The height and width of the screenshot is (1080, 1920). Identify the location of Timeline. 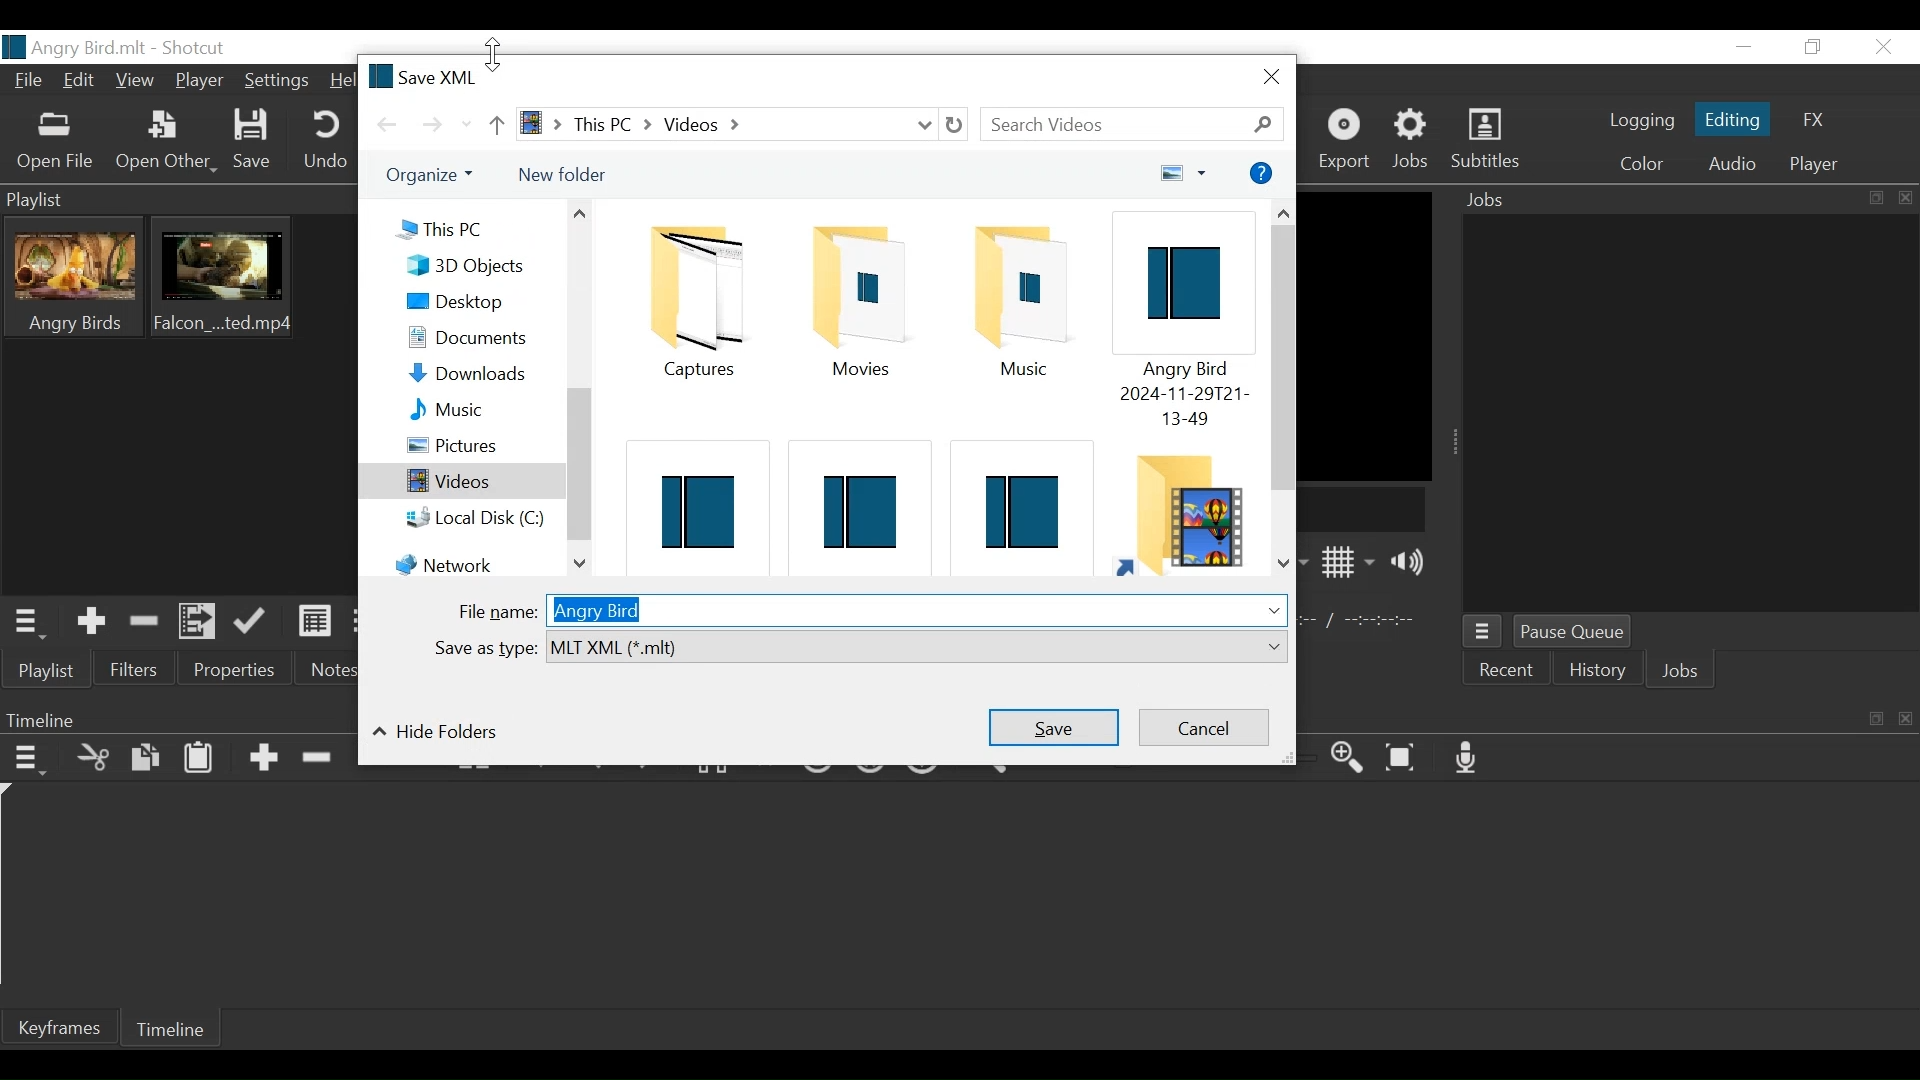
(179, 1029).